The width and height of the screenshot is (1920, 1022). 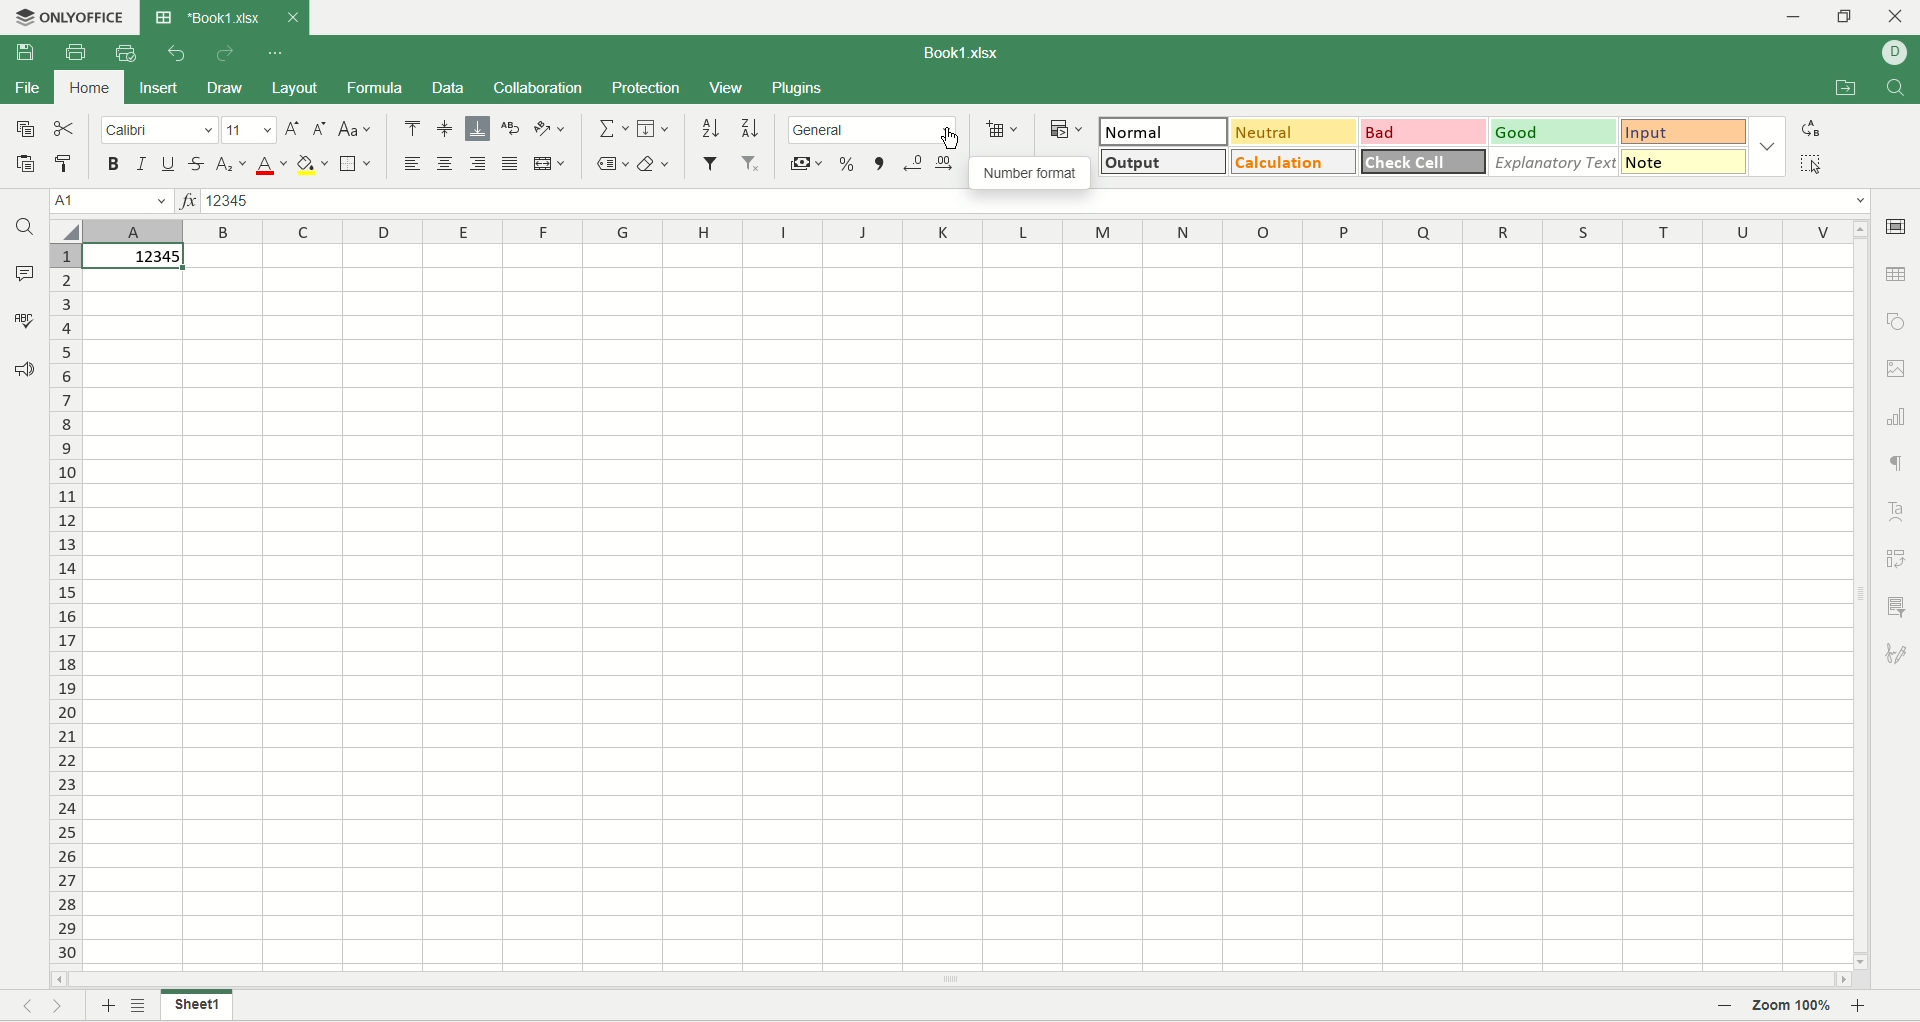 I want to click on explanatory text, so click(x=1551, y=160).